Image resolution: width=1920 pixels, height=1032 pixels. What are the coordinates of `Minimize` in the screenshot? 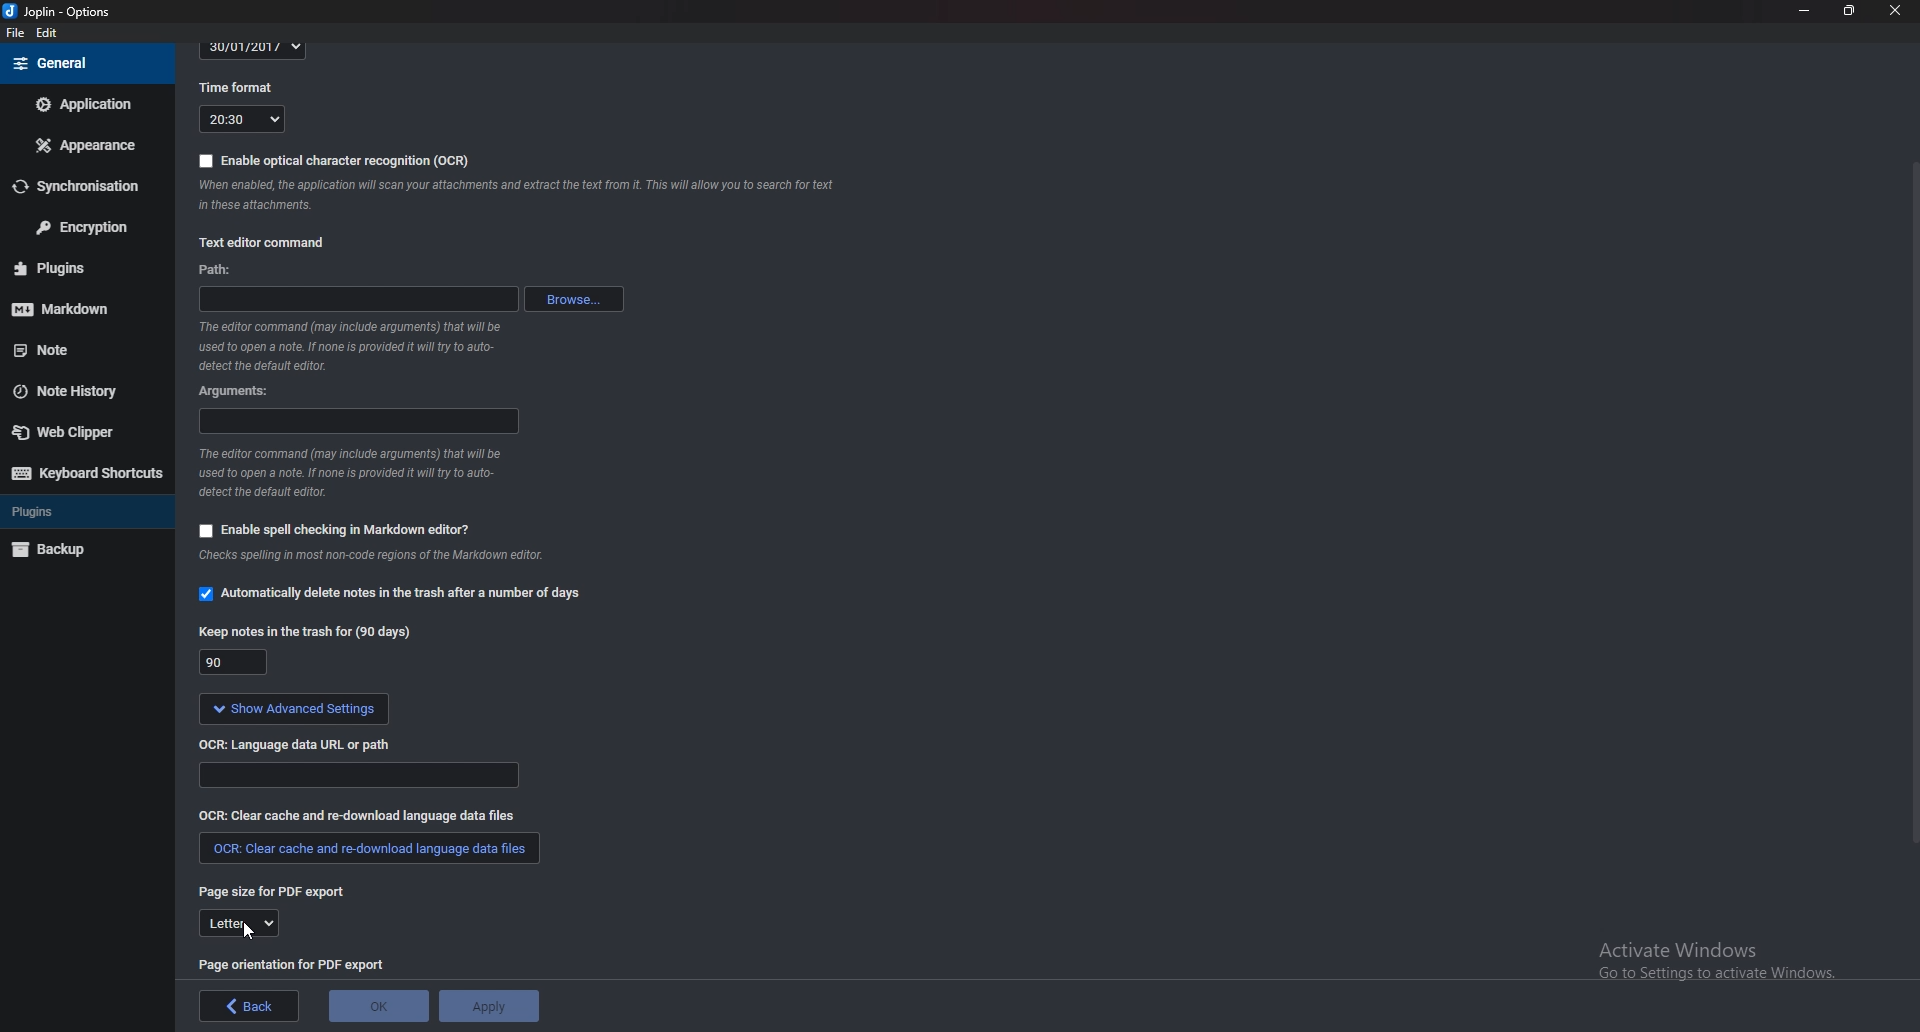 It's located at (1805, 10).